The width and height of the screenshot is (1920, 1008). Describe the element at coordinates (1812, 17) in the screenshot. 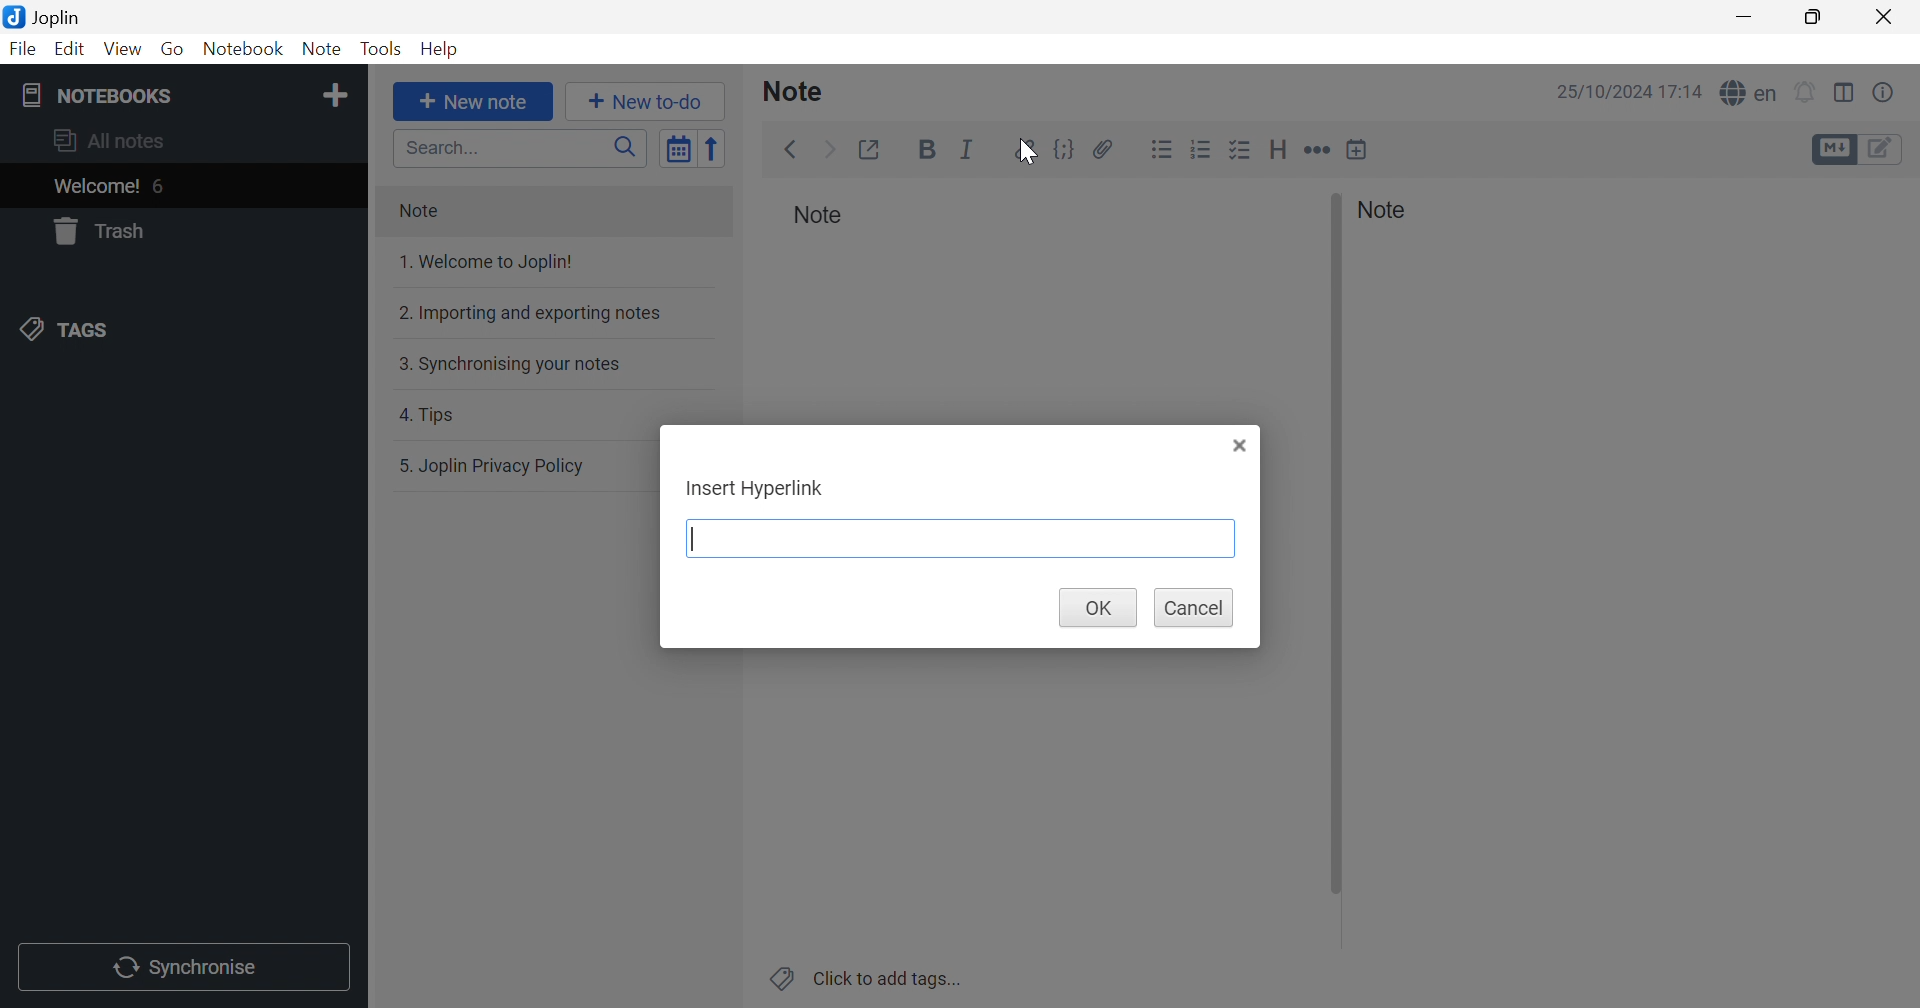

I see `maximize` at that location.